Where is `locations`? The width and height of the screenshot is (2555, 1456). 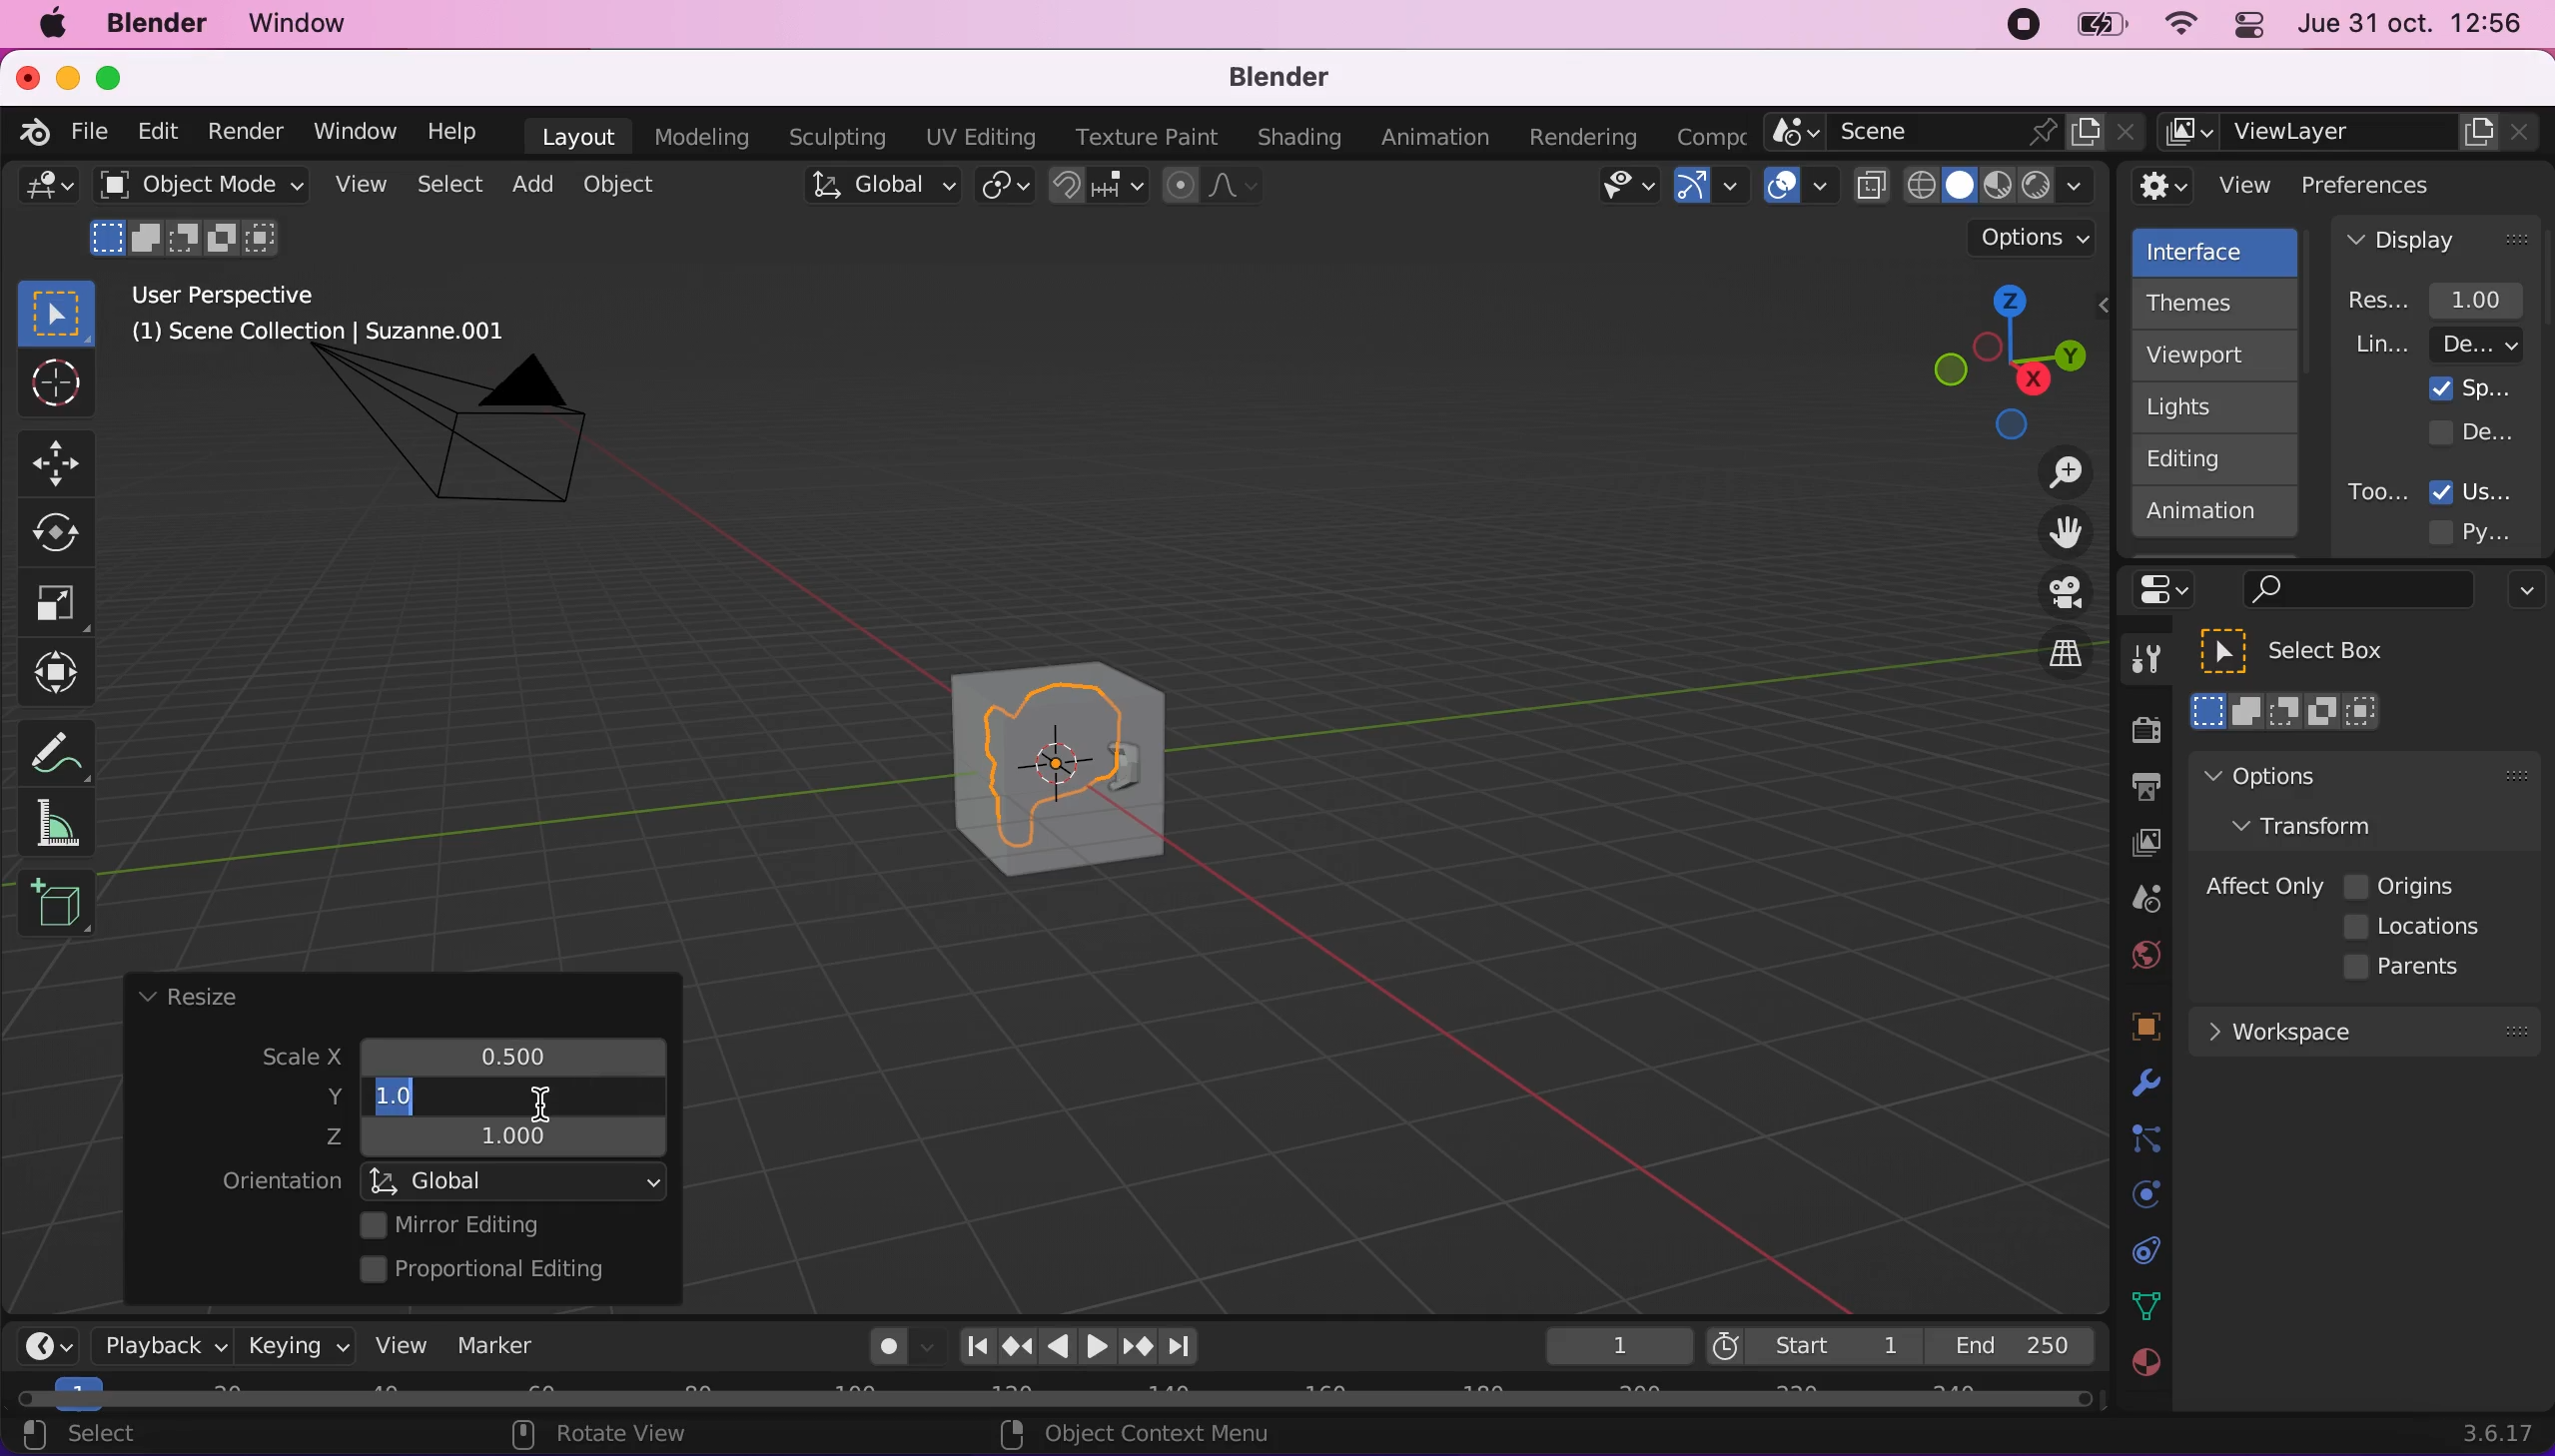 locations is located at coordinates (2419, 927).